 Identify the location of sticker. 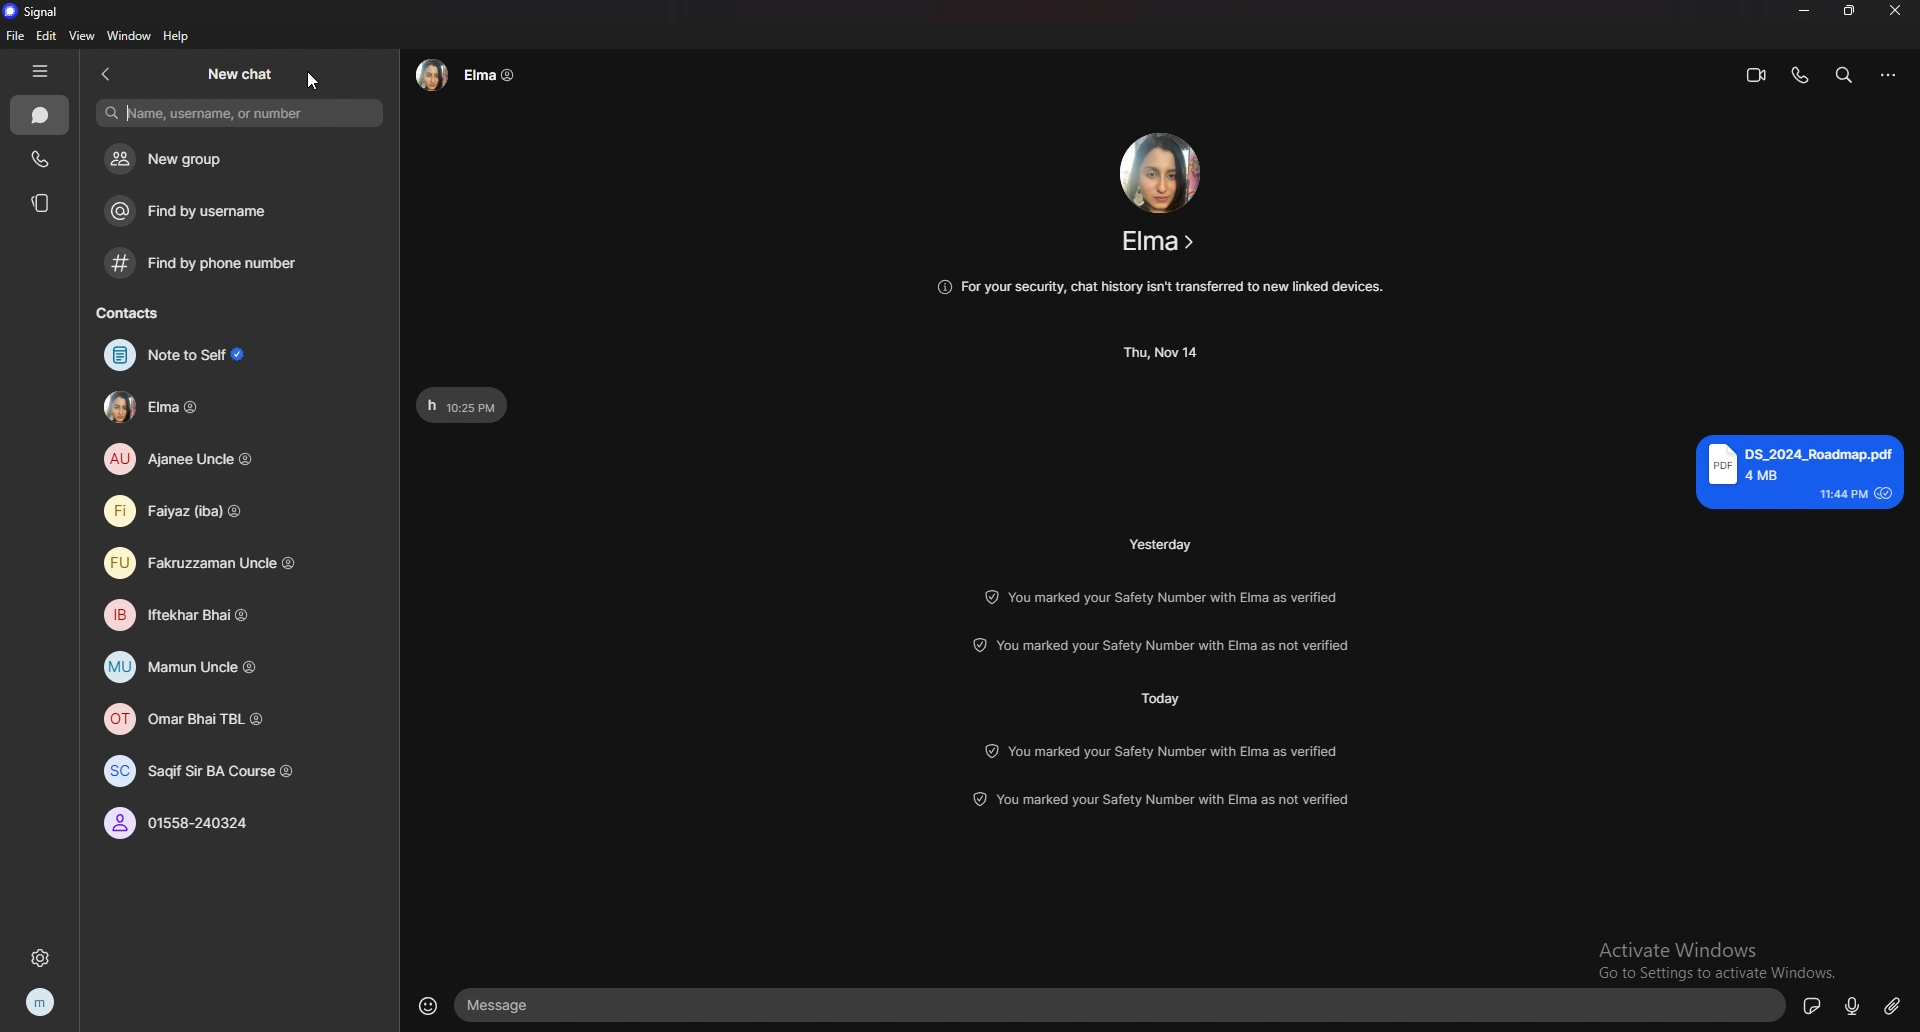
(1813, 1005).